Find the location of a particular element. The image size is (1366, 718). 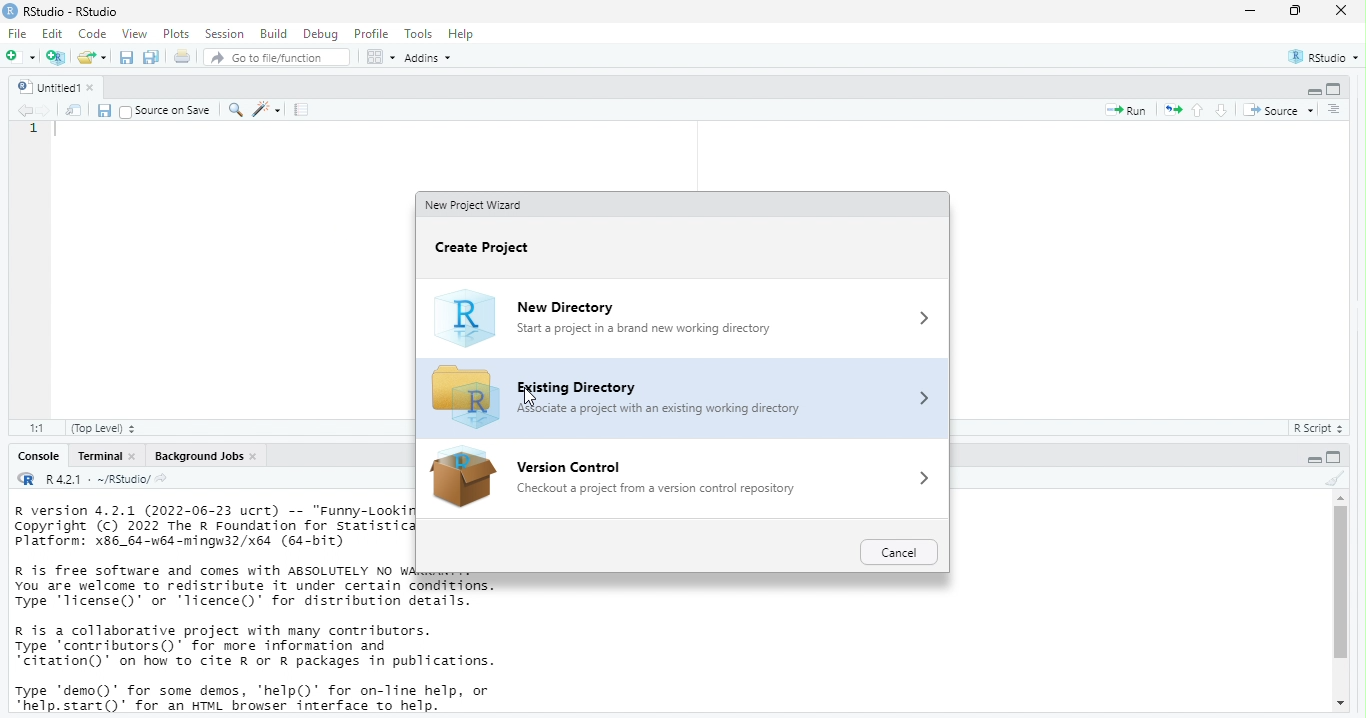

re-run the previous code region is located at coordinates (1172, 111).